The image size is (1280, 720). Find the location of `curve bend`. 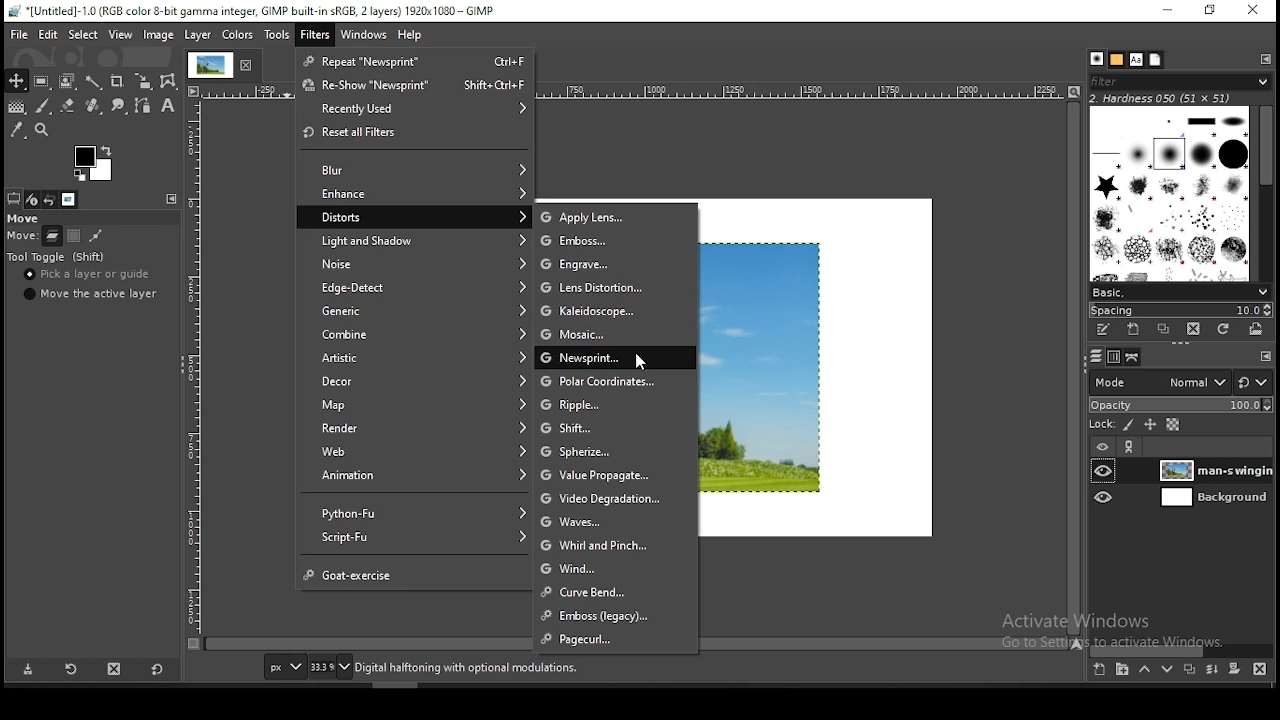

curve bend is located at coordinates (615, 591).